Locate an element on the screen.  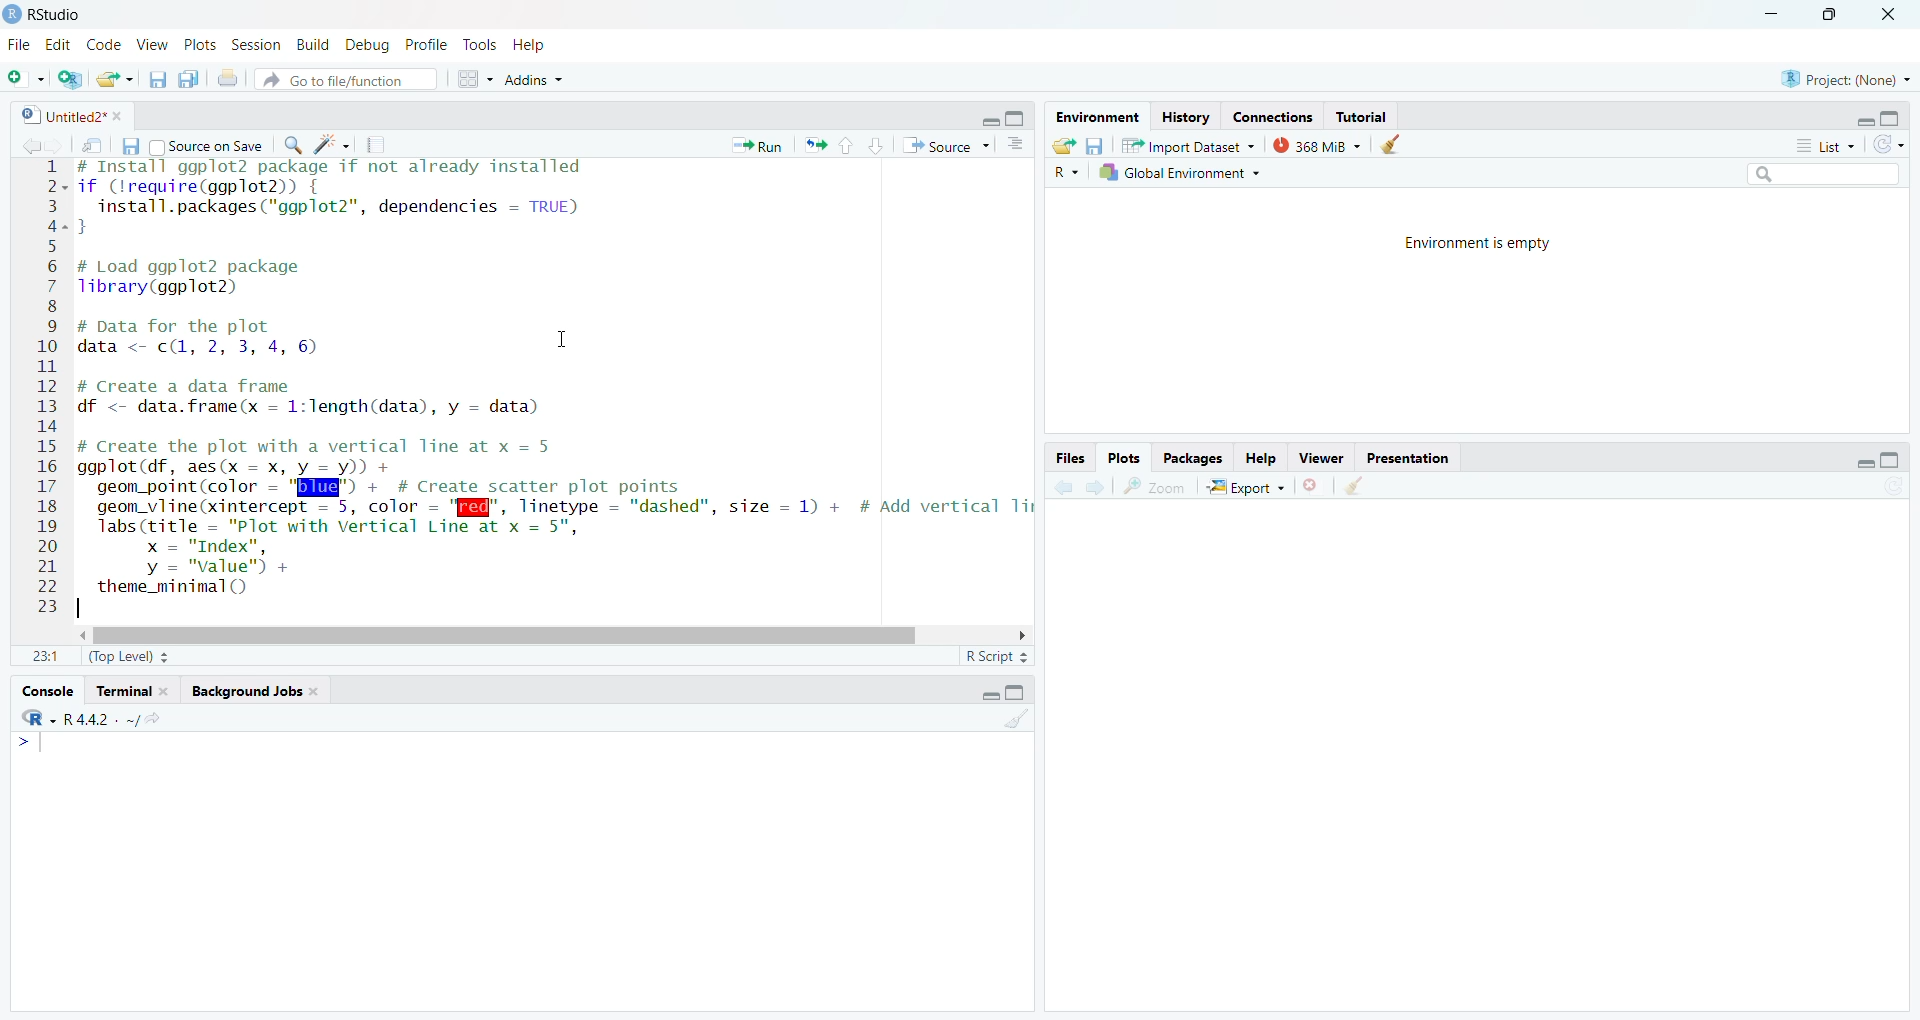
clear is located at coordinates (1012, 719).